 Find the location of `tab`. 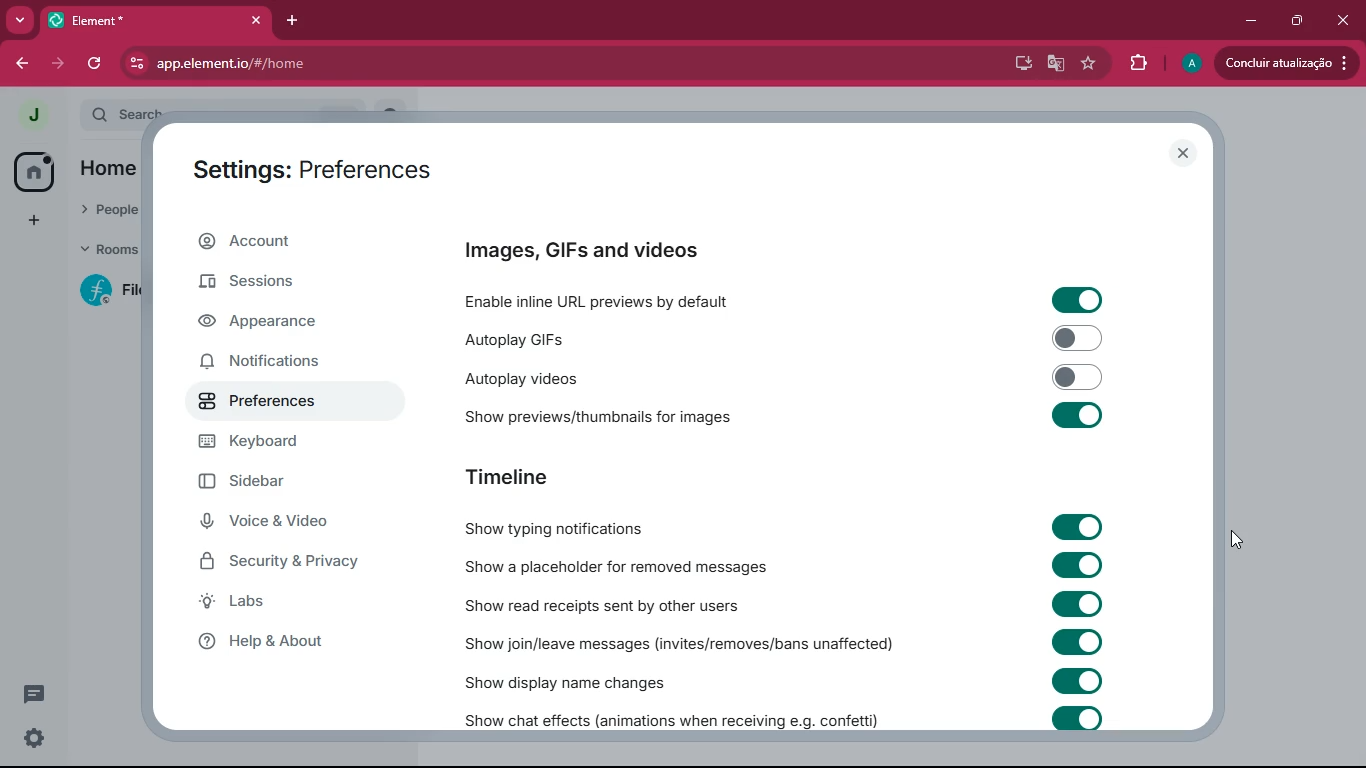

tab is located at coordinates (128, 21).